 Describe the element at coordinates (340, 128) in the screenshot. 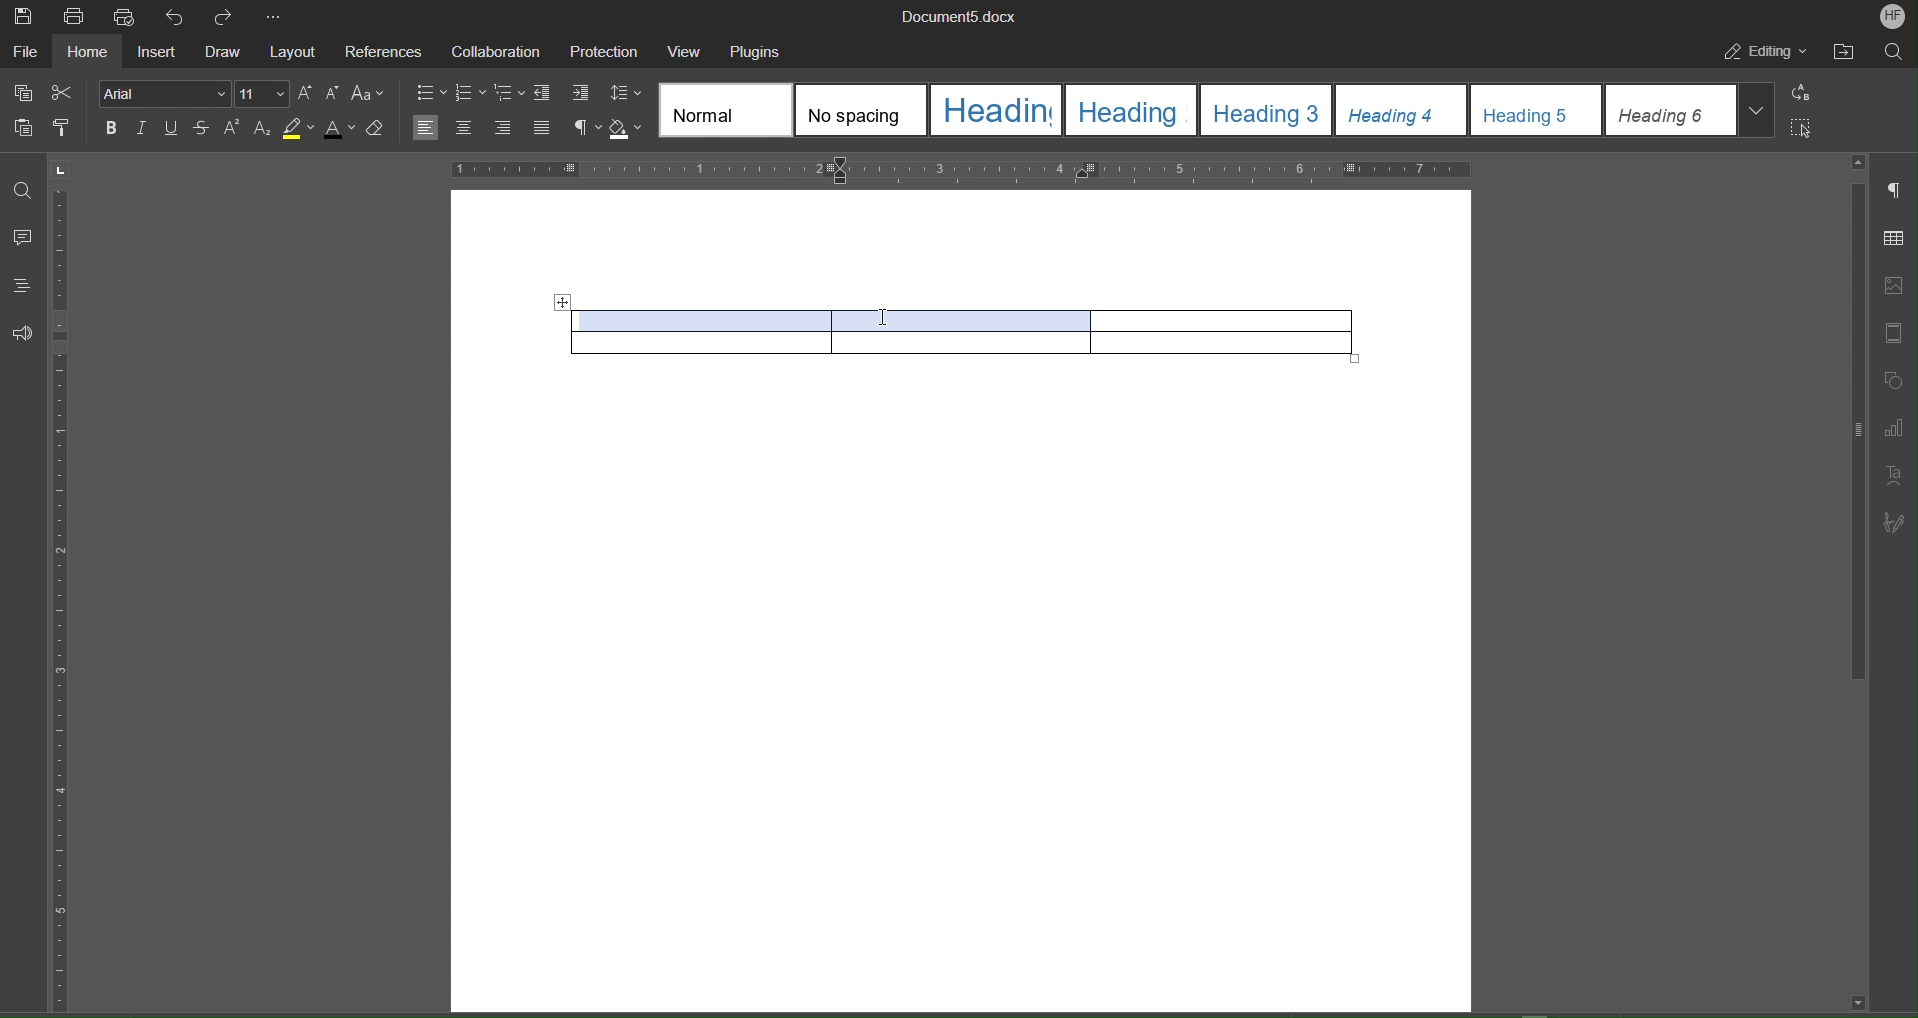

I see `Text Color` at that location.